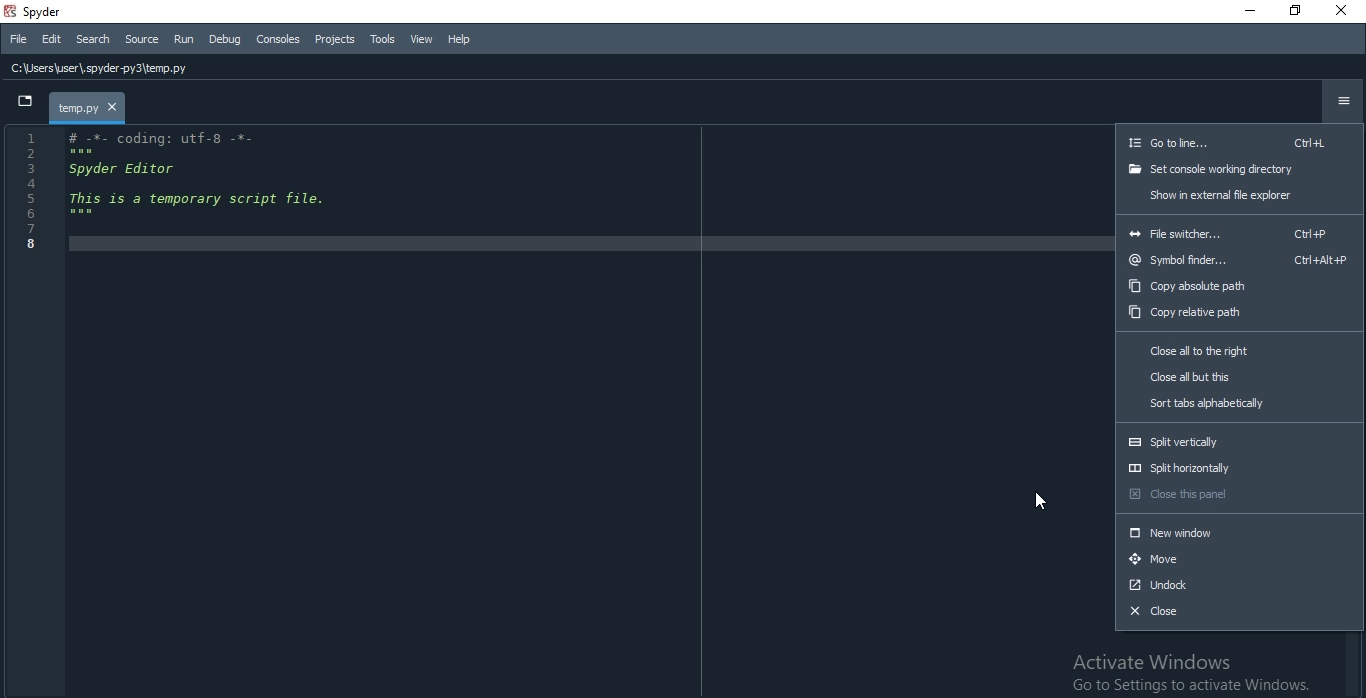 This screenshot has width=1366, height=698. What do you see at coordinates (225, 37) in the screenshot?
I see `Debug` at bounding box center [225, 37].